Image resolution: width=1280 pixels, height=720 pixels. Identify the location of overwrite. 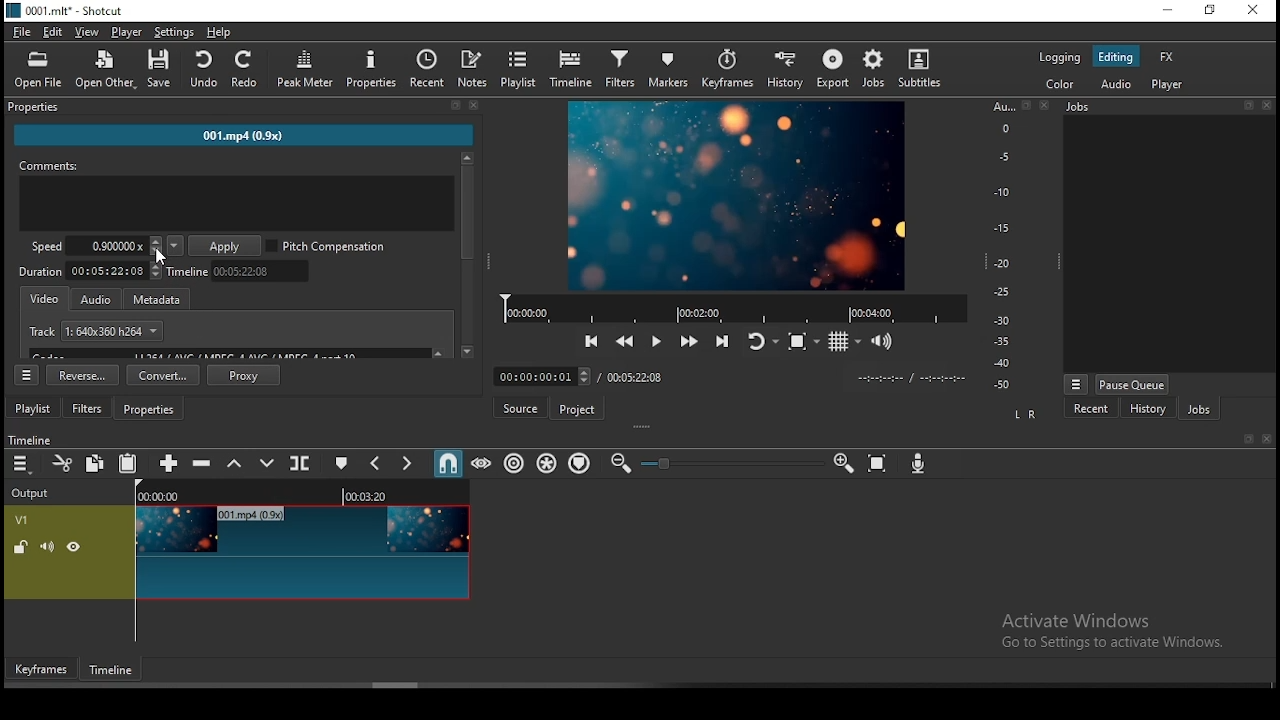
(267, 464).